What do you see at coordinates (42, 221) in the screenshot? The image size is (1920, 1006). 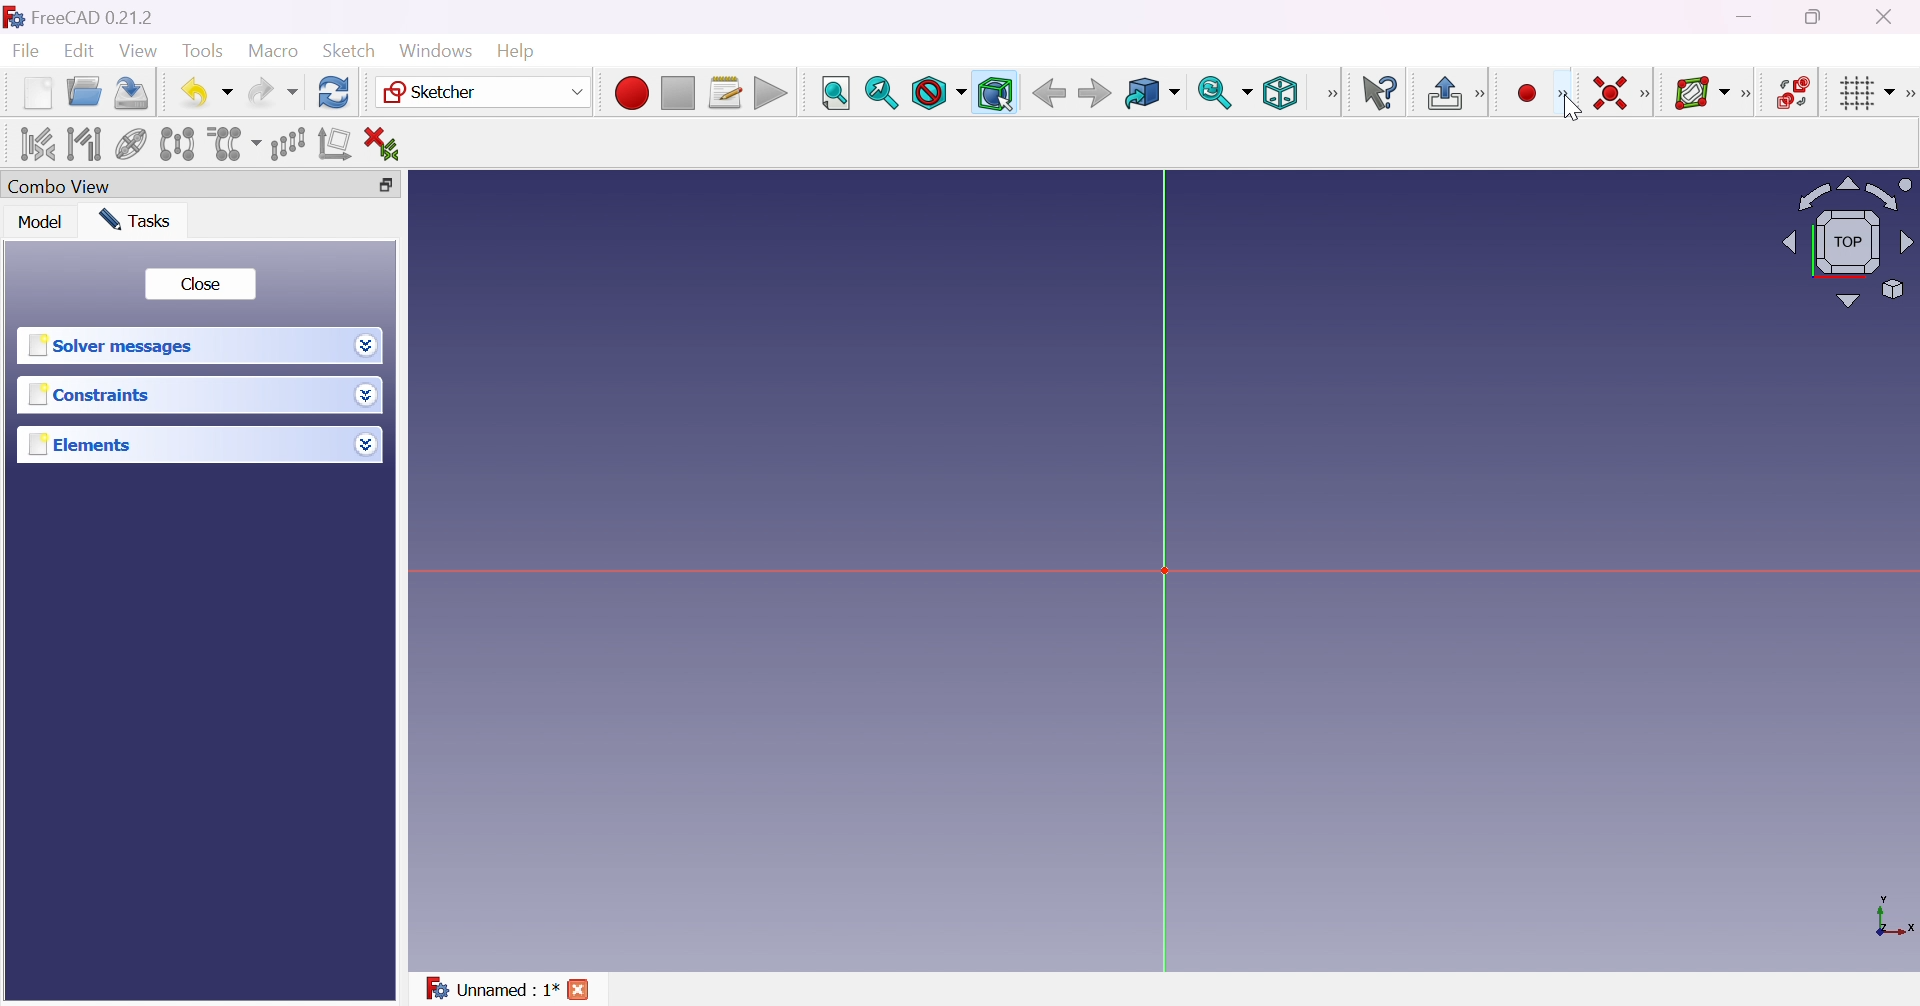 I see `Model` at bounding box center [42, 221].